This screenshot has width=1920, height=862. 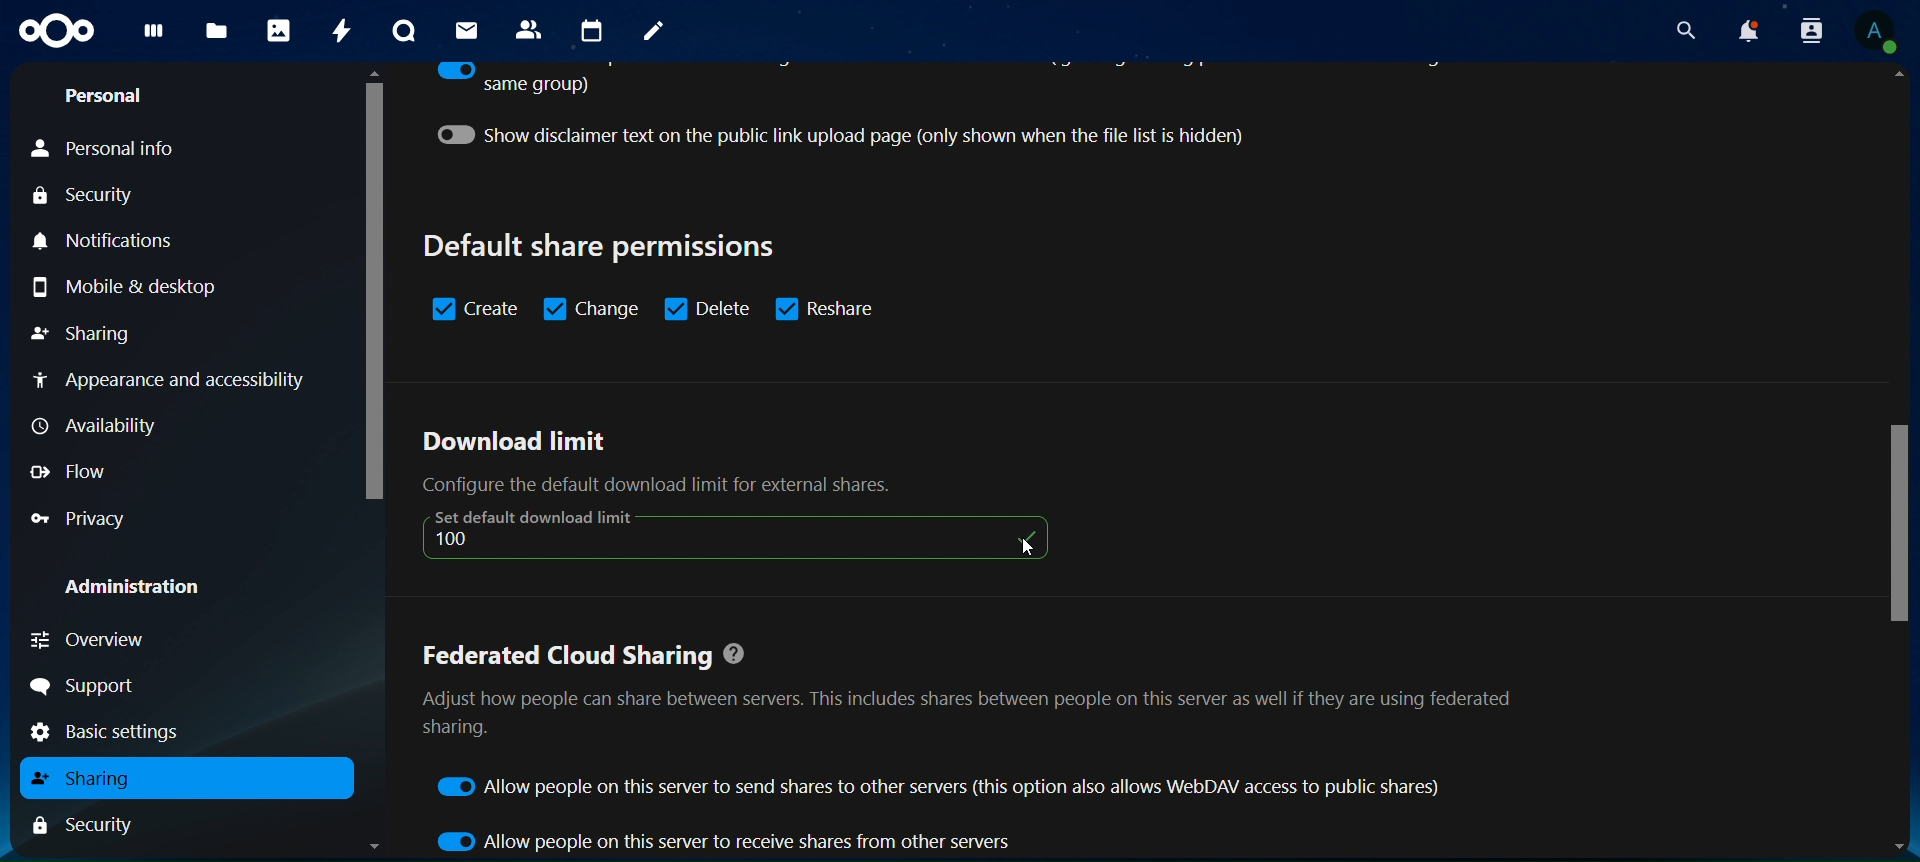 I want to click on Allow people on this server to receive share from other servers, so click(x=726, y=843).